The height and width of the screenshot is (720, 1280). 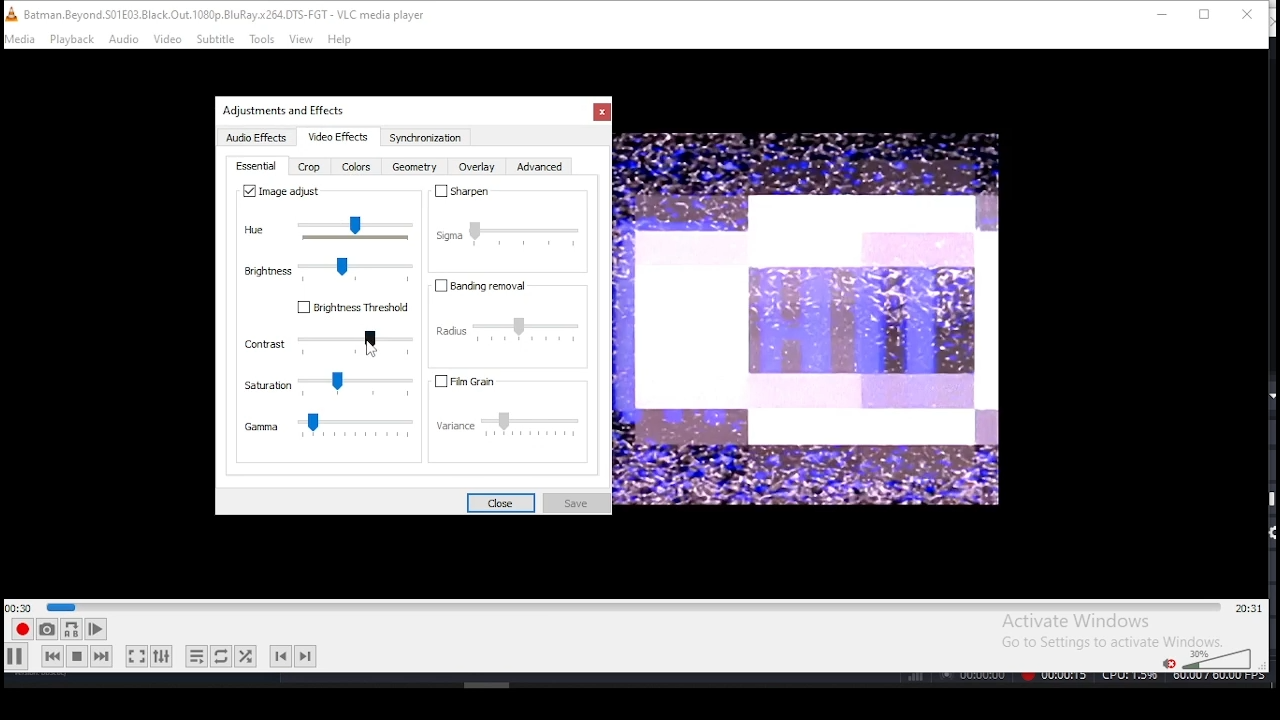 I want to click on elapsed time, so click(x=20, y=607).